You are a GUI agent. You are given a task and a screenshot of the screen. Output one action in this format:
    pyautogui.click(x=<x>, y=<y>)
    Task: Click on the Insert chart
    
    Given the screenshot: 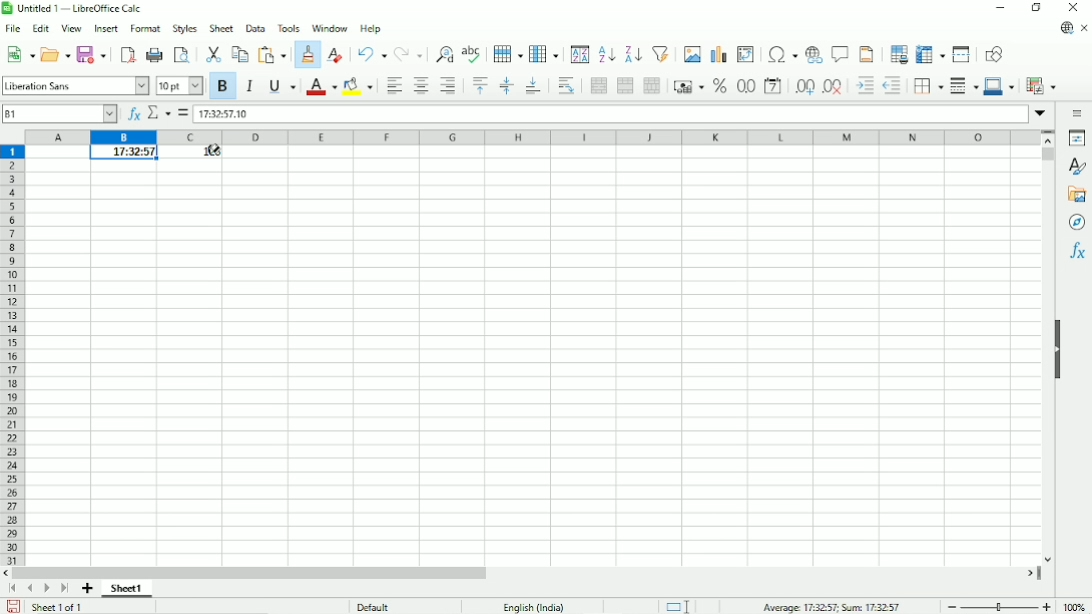 What is the action you would take?
    pyautogui.click(x=718, y=54)
    